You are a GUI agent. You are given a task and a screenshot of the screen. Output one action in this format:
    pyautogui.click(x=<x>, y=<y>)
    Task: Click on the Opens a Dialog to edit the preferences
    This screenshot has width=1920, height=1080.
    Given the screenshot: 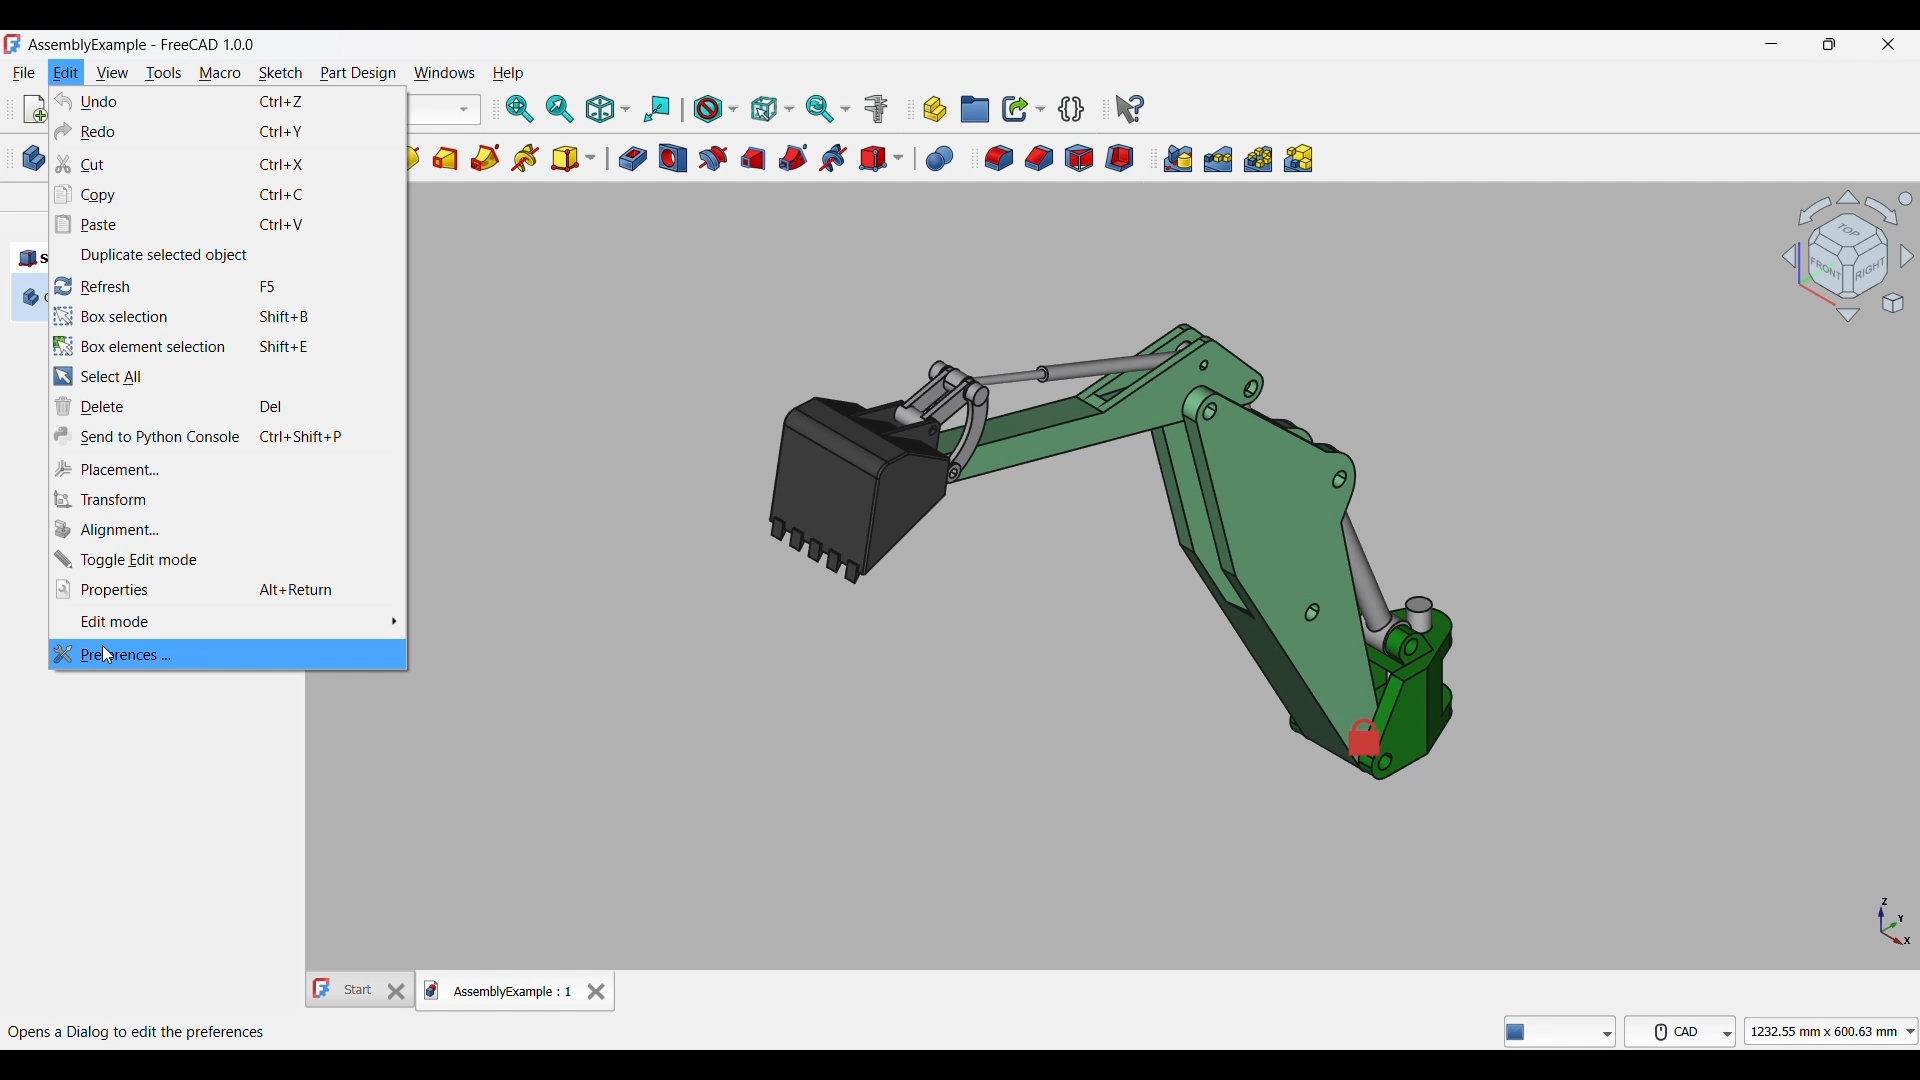 What is the action you would take?
    pyautogui.click(x=137, y=1033)
    